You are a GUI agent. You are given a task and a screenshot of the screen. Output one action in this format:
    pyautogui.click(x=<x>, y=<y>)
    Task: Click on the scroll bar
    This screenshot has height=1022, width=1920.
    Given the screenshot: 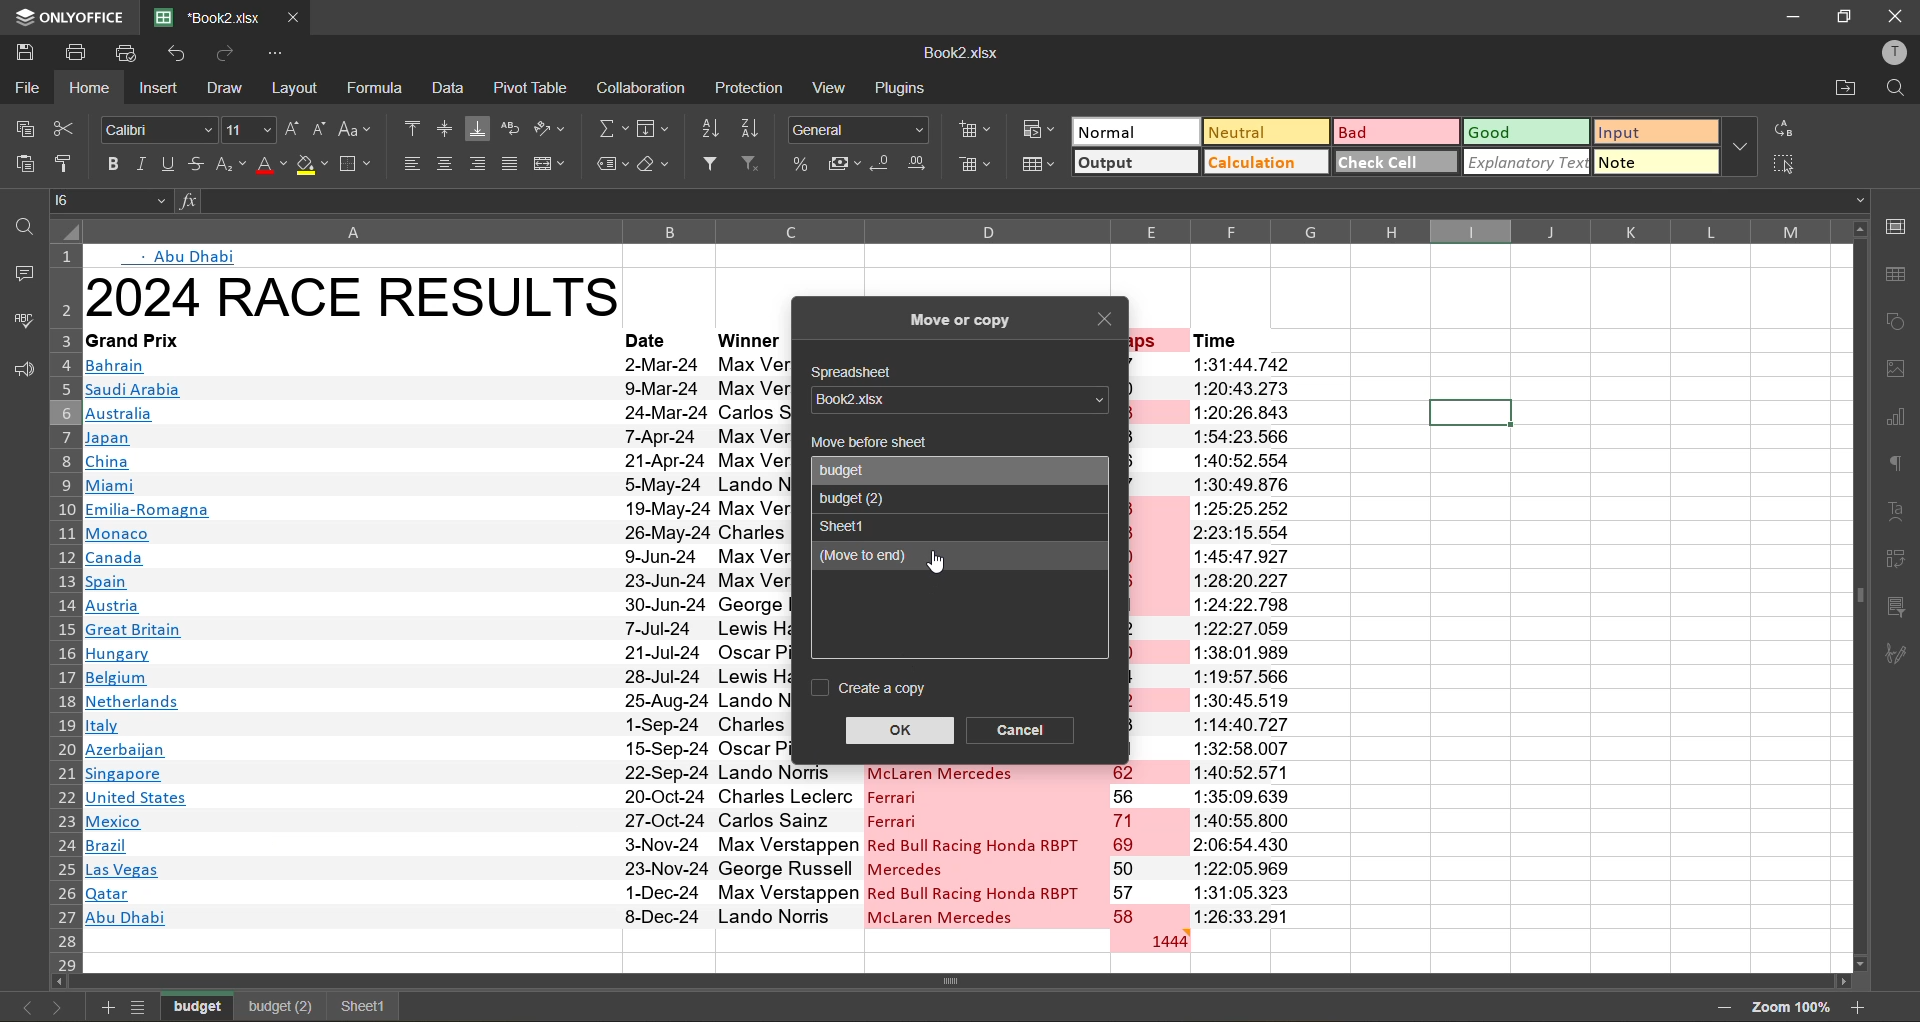 What is the action you would take?
    pyautogui.click(x=1859, y=501)
    